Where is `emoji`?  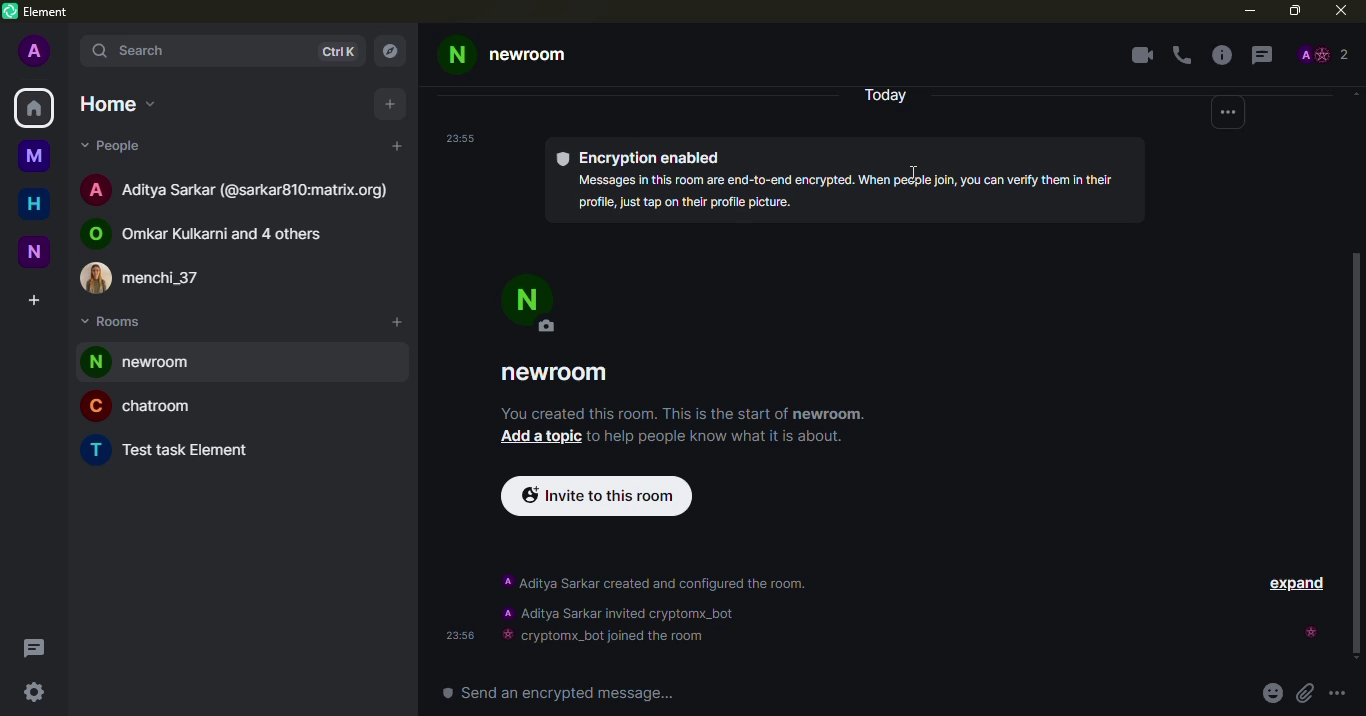 emoji is located at coordinates (1272, 694).